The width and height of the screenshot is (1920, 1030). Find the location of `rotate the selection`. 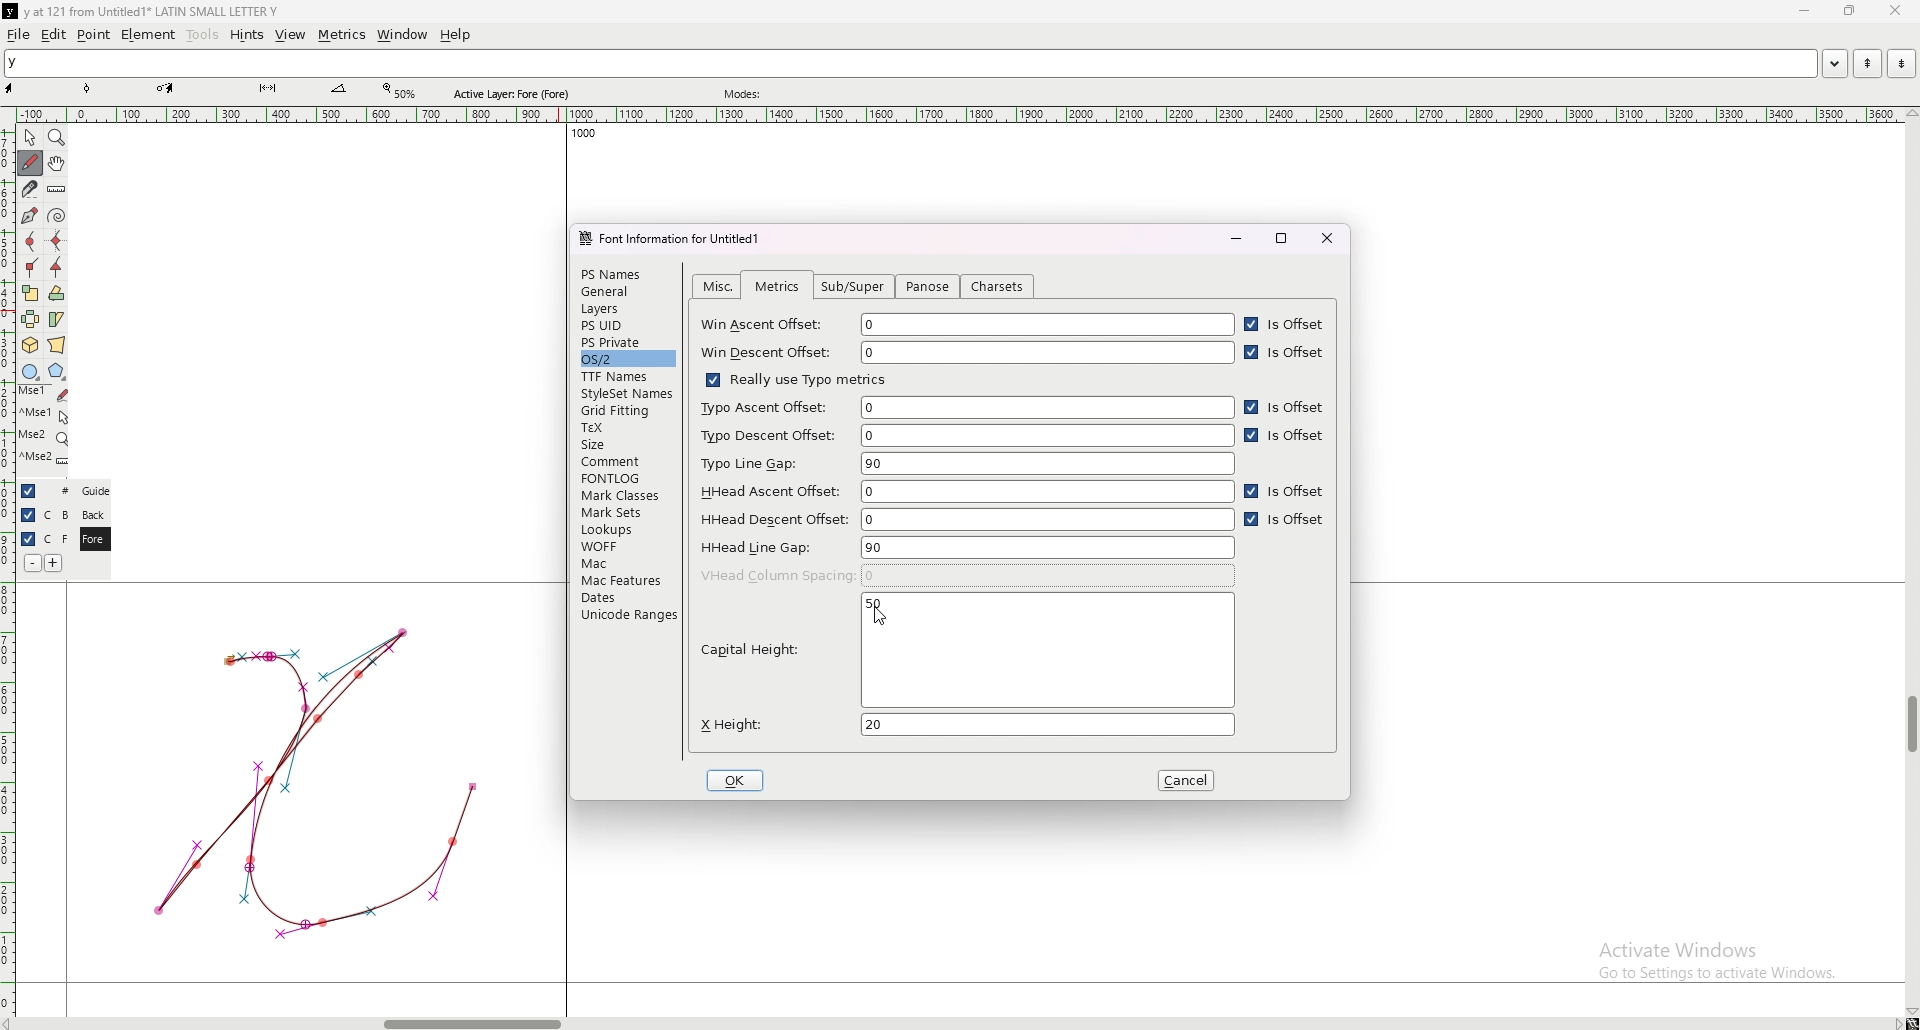

rotate the selection is located at coordinates (57, 294).